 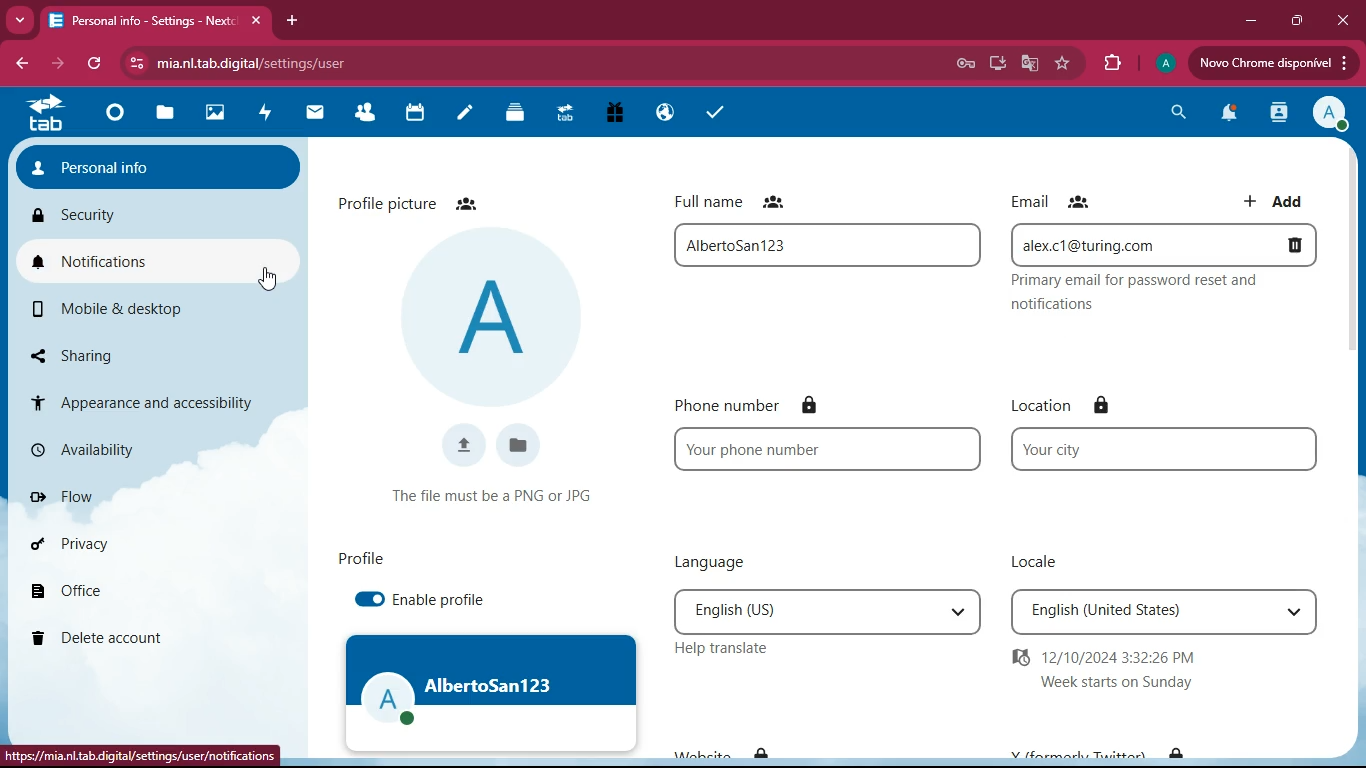 What do you see at coordinates (165, 114) in the screenshot?
I see `files` at bounding box center [165, 114].